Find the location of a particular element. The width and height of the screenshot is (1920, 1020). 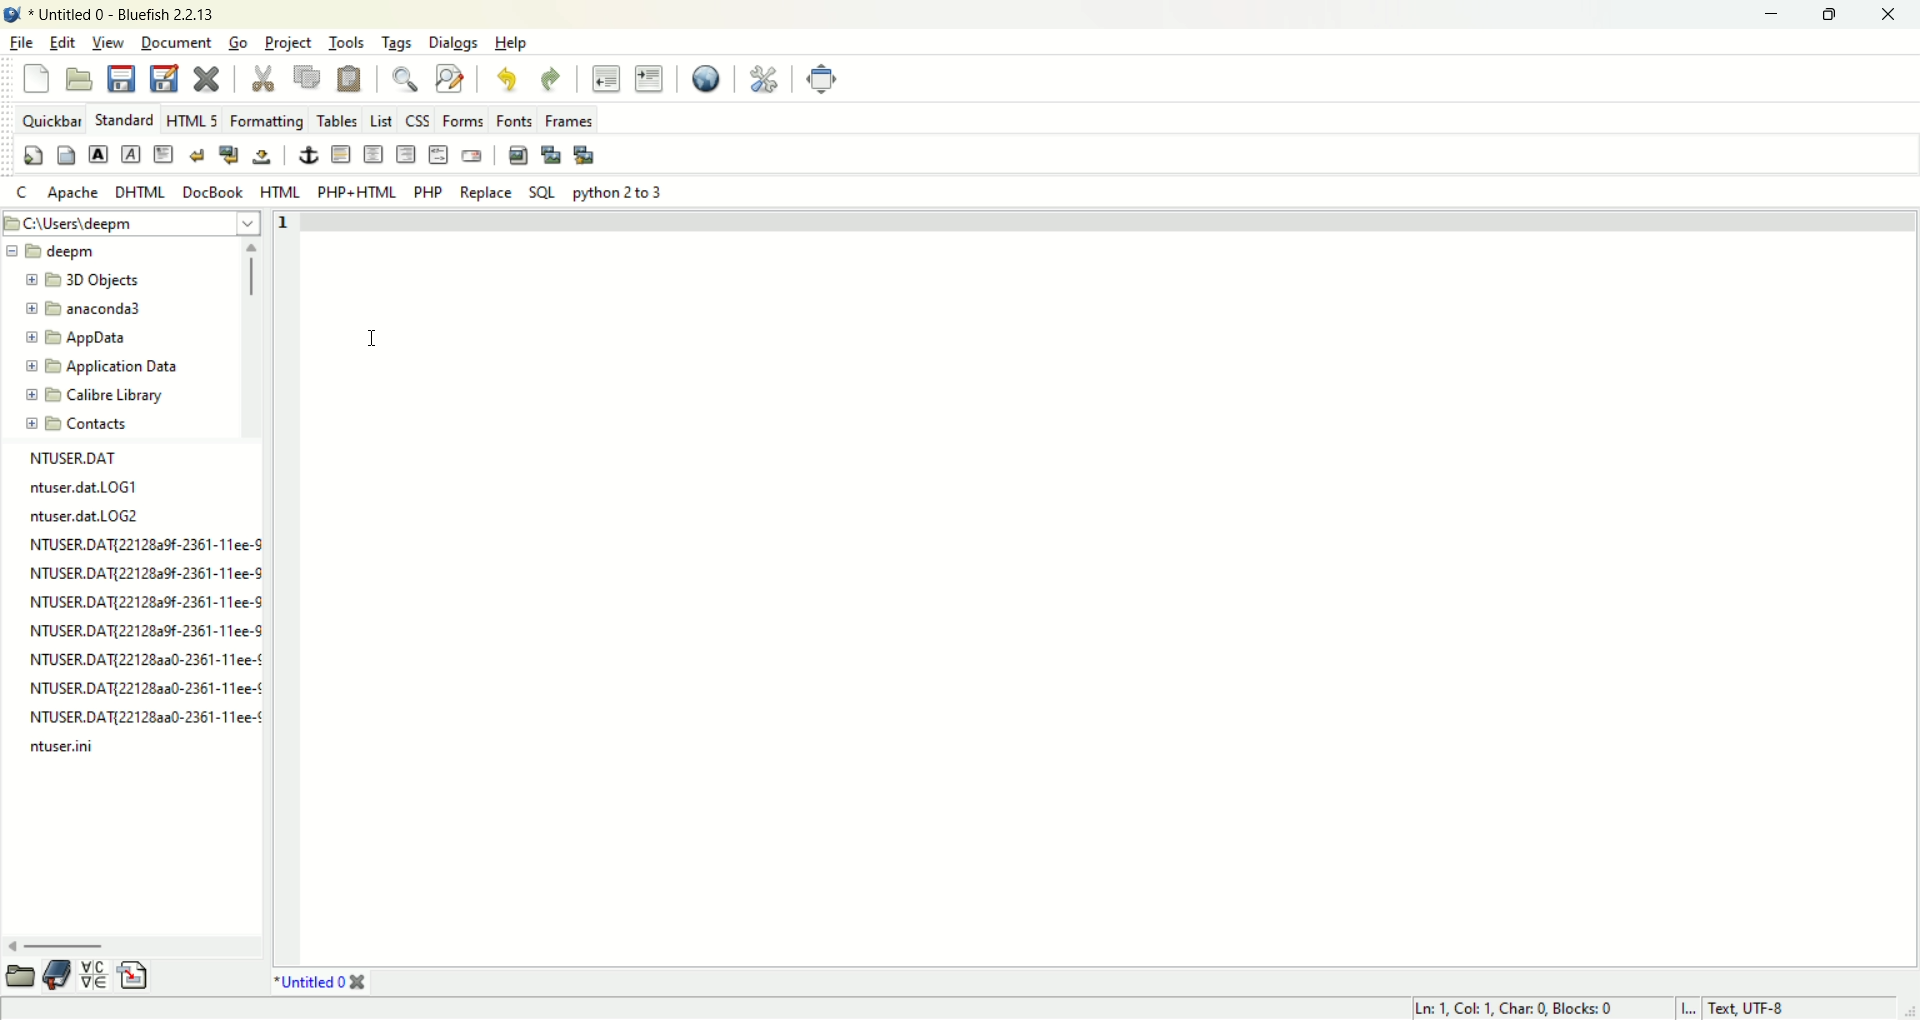

NTUSER.DAT{22128aa0-2361-11ee-¢ is located at coordinates (146, 693).